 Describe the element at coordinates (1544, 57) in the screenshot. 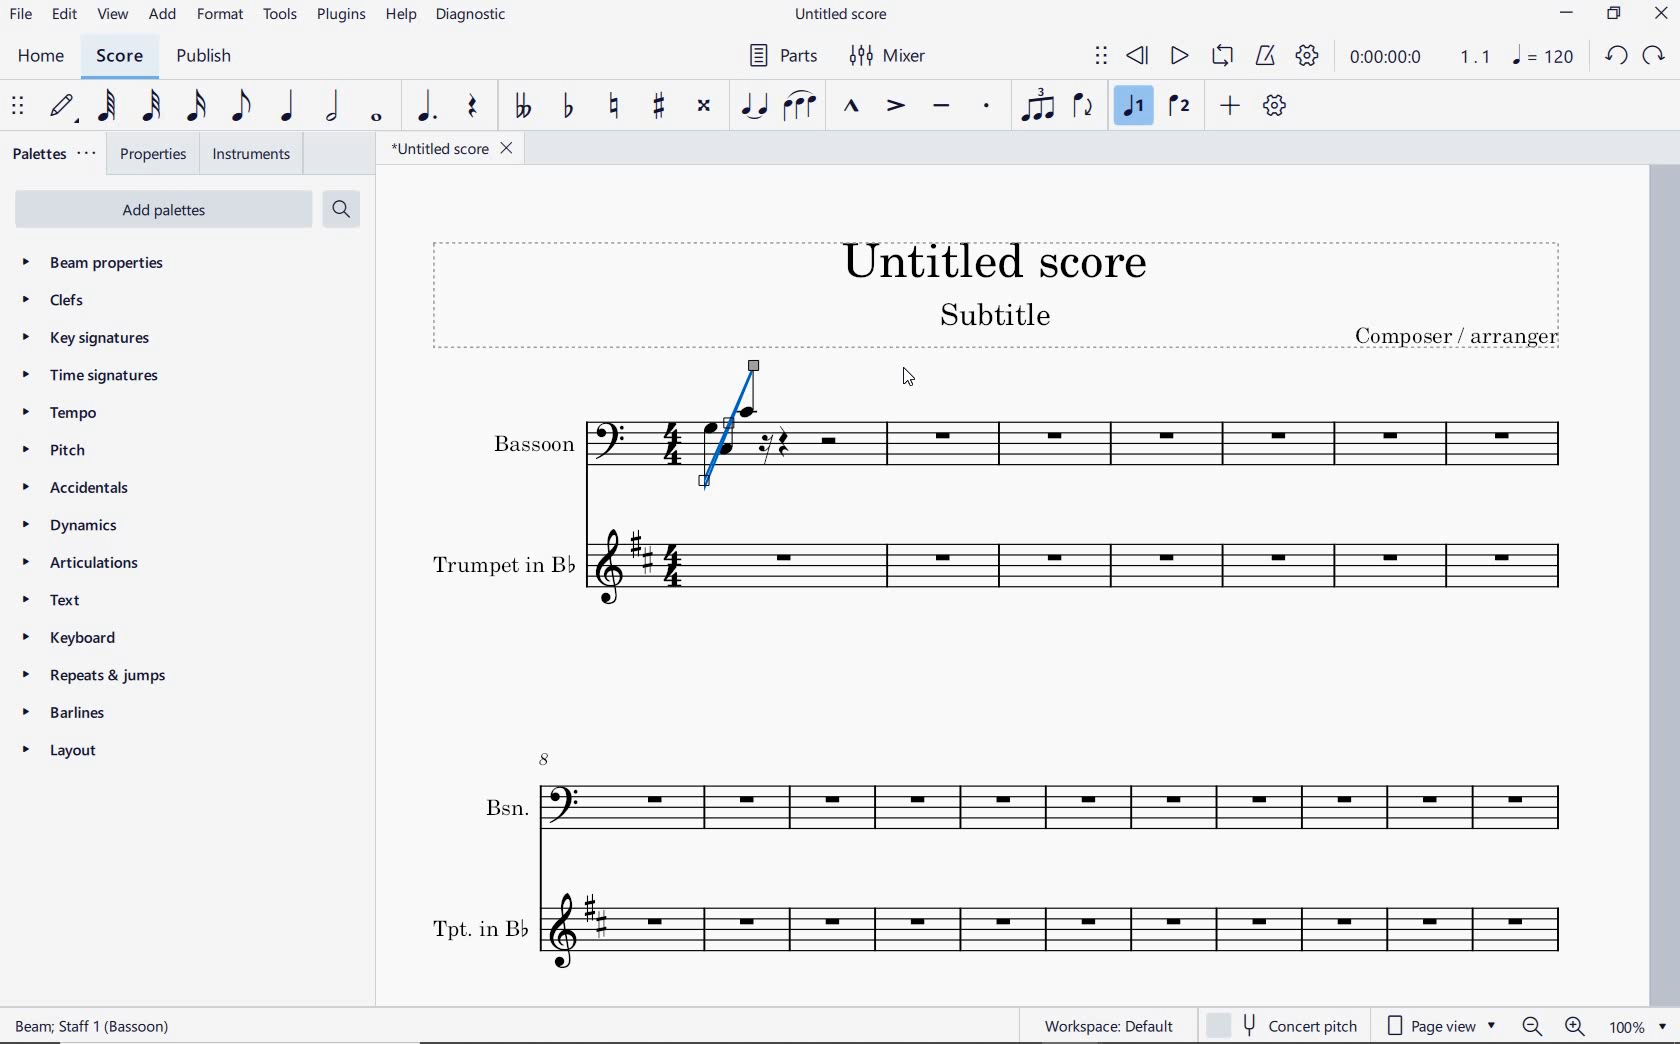

I see `NOTE` at that location.